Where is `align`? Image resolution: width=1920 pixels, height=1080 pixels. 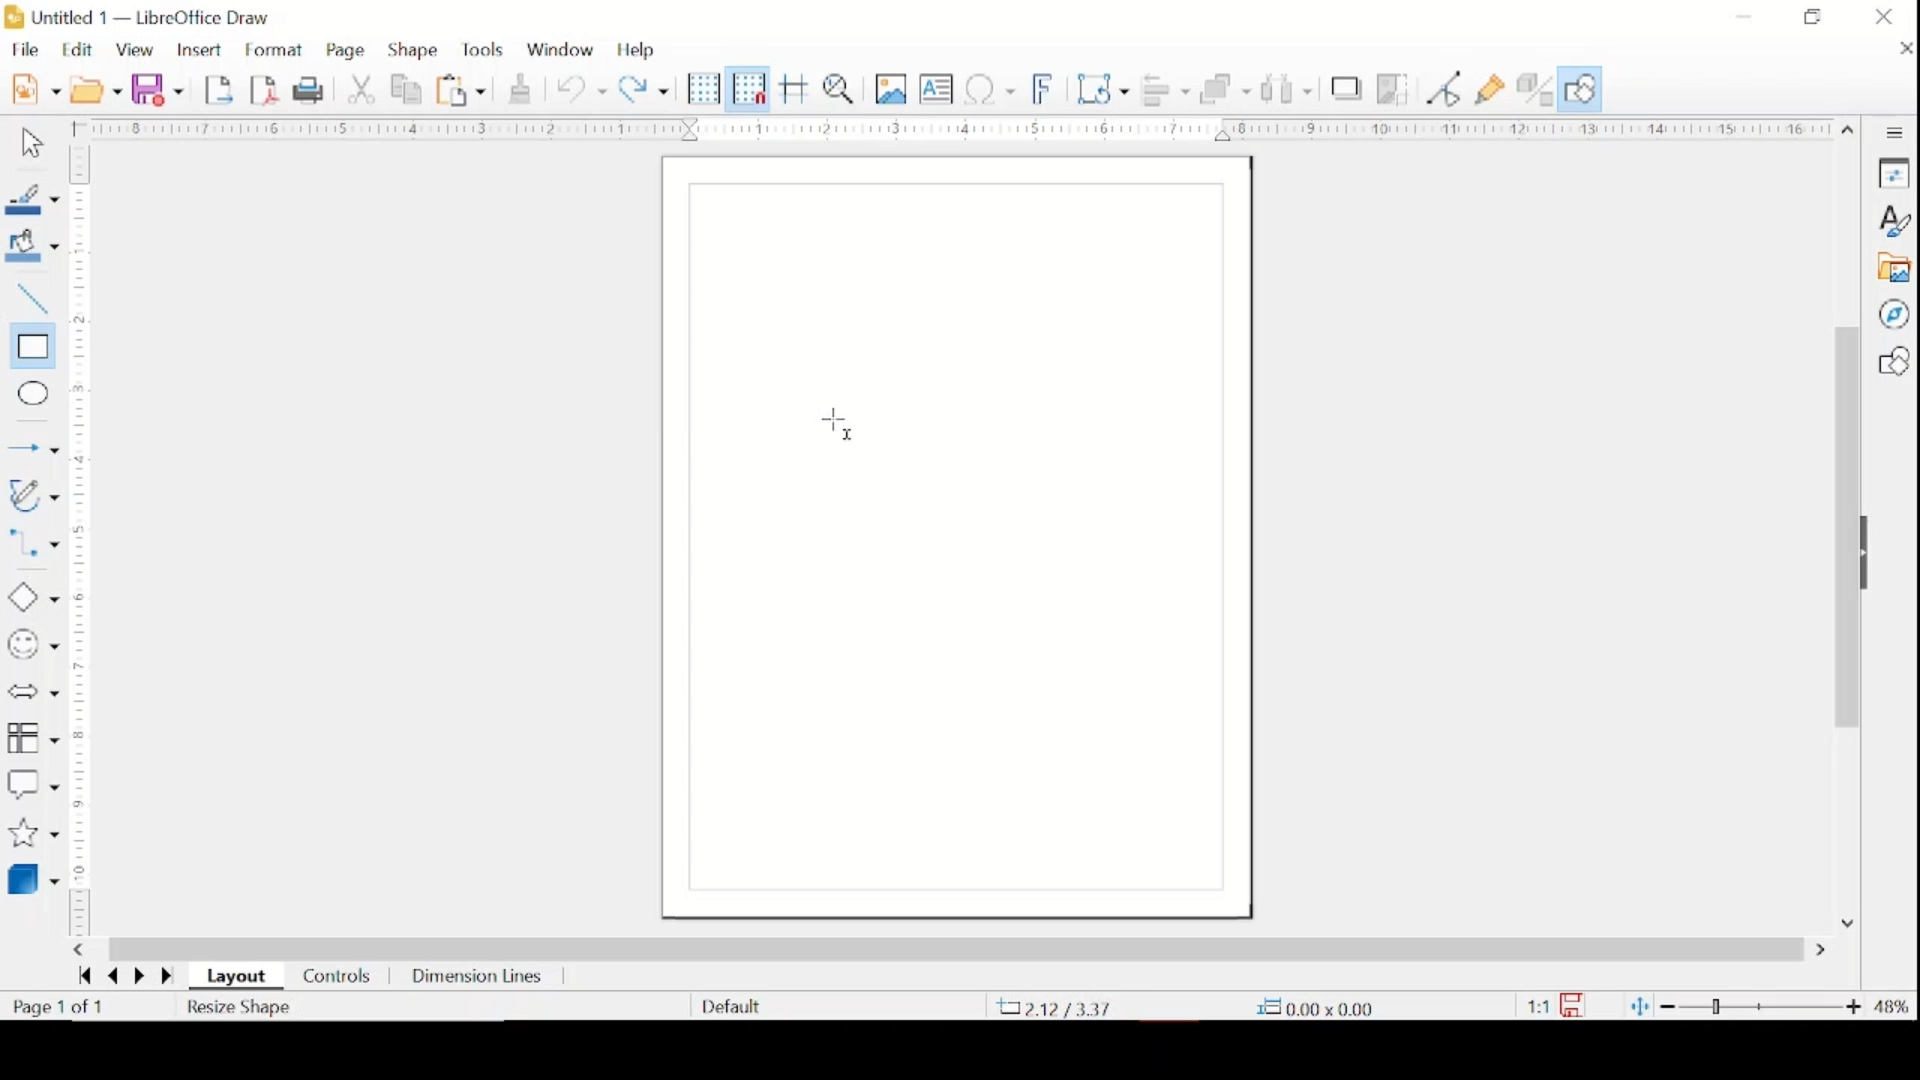 align is located at coordinates (1165, 89).